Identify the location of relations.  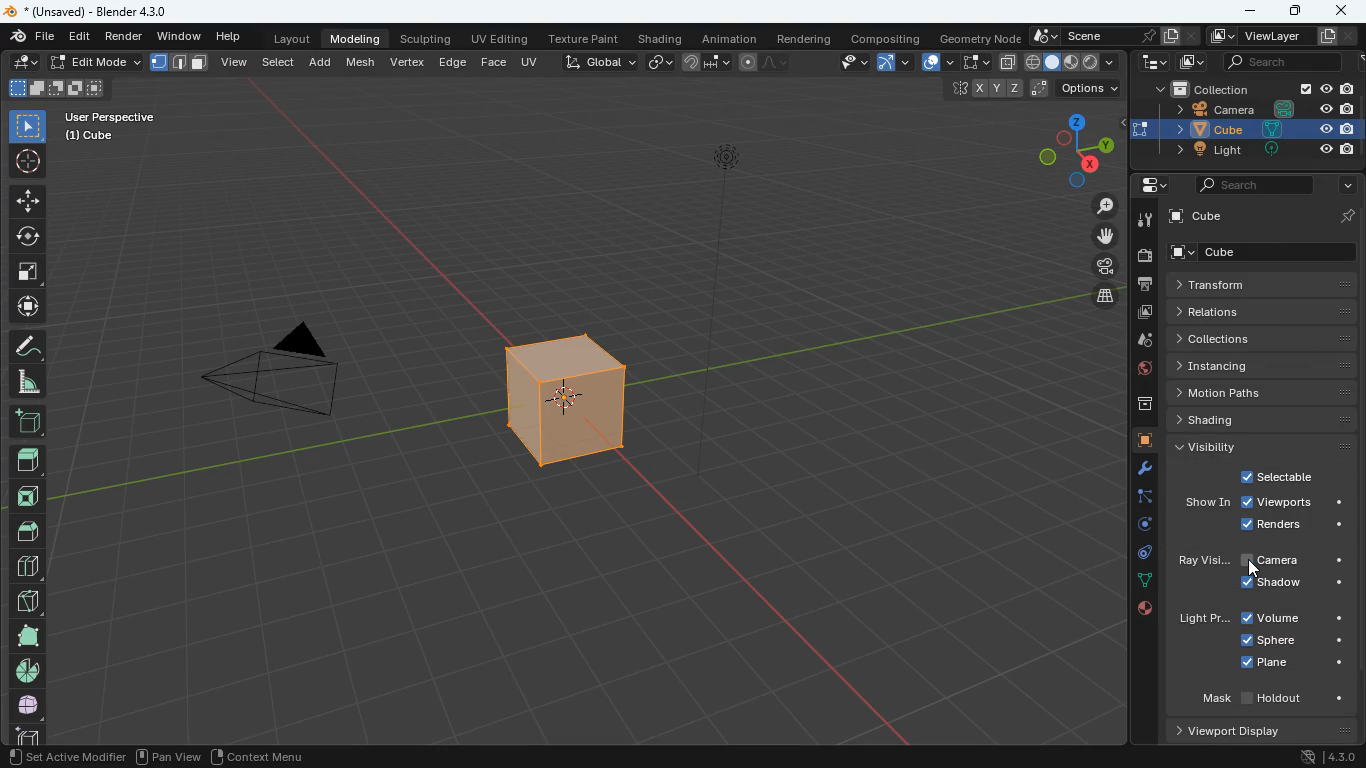
(1262, 313).